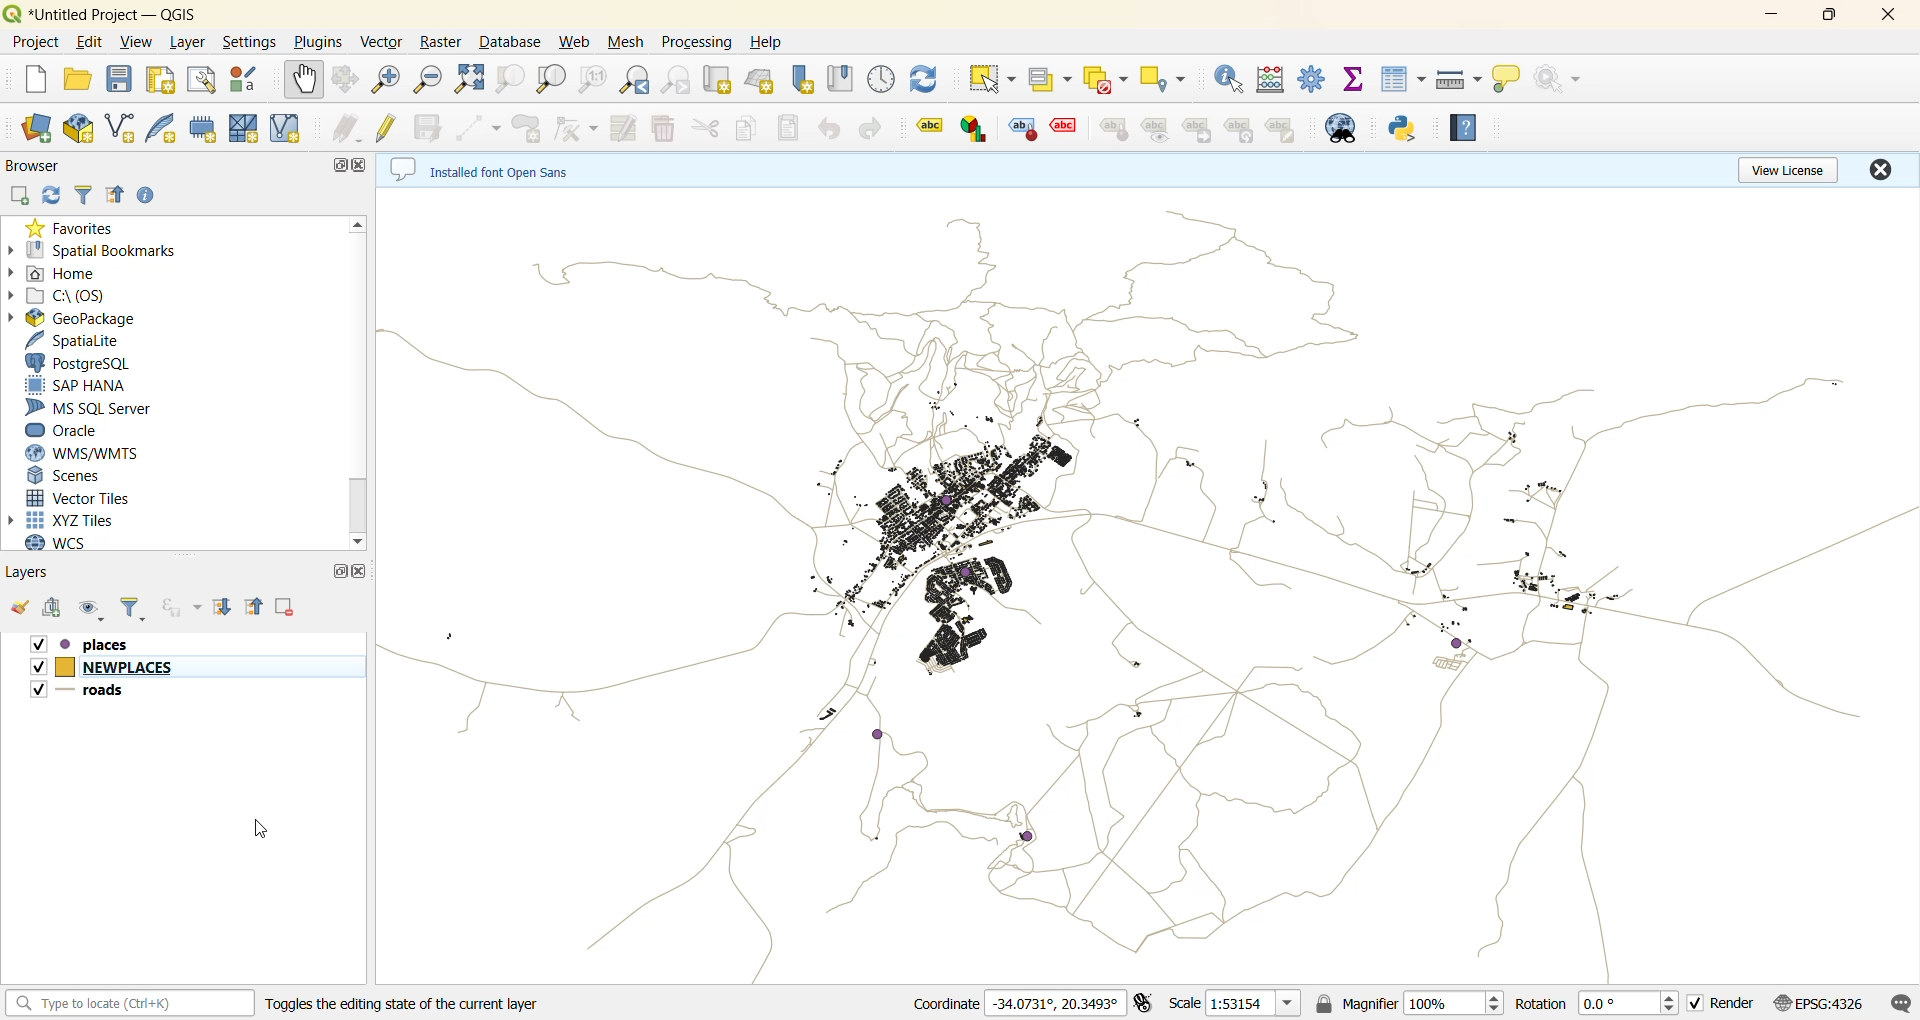 The image size is (1920, 1020). I want to click on add, so click(57, 610).